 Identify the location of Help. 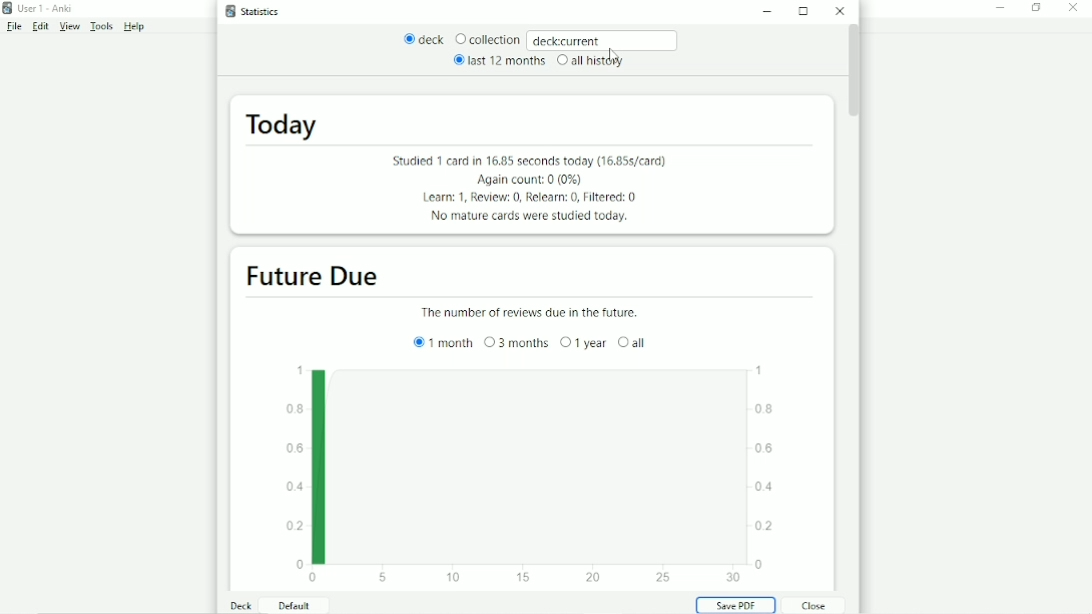
(131, 27).